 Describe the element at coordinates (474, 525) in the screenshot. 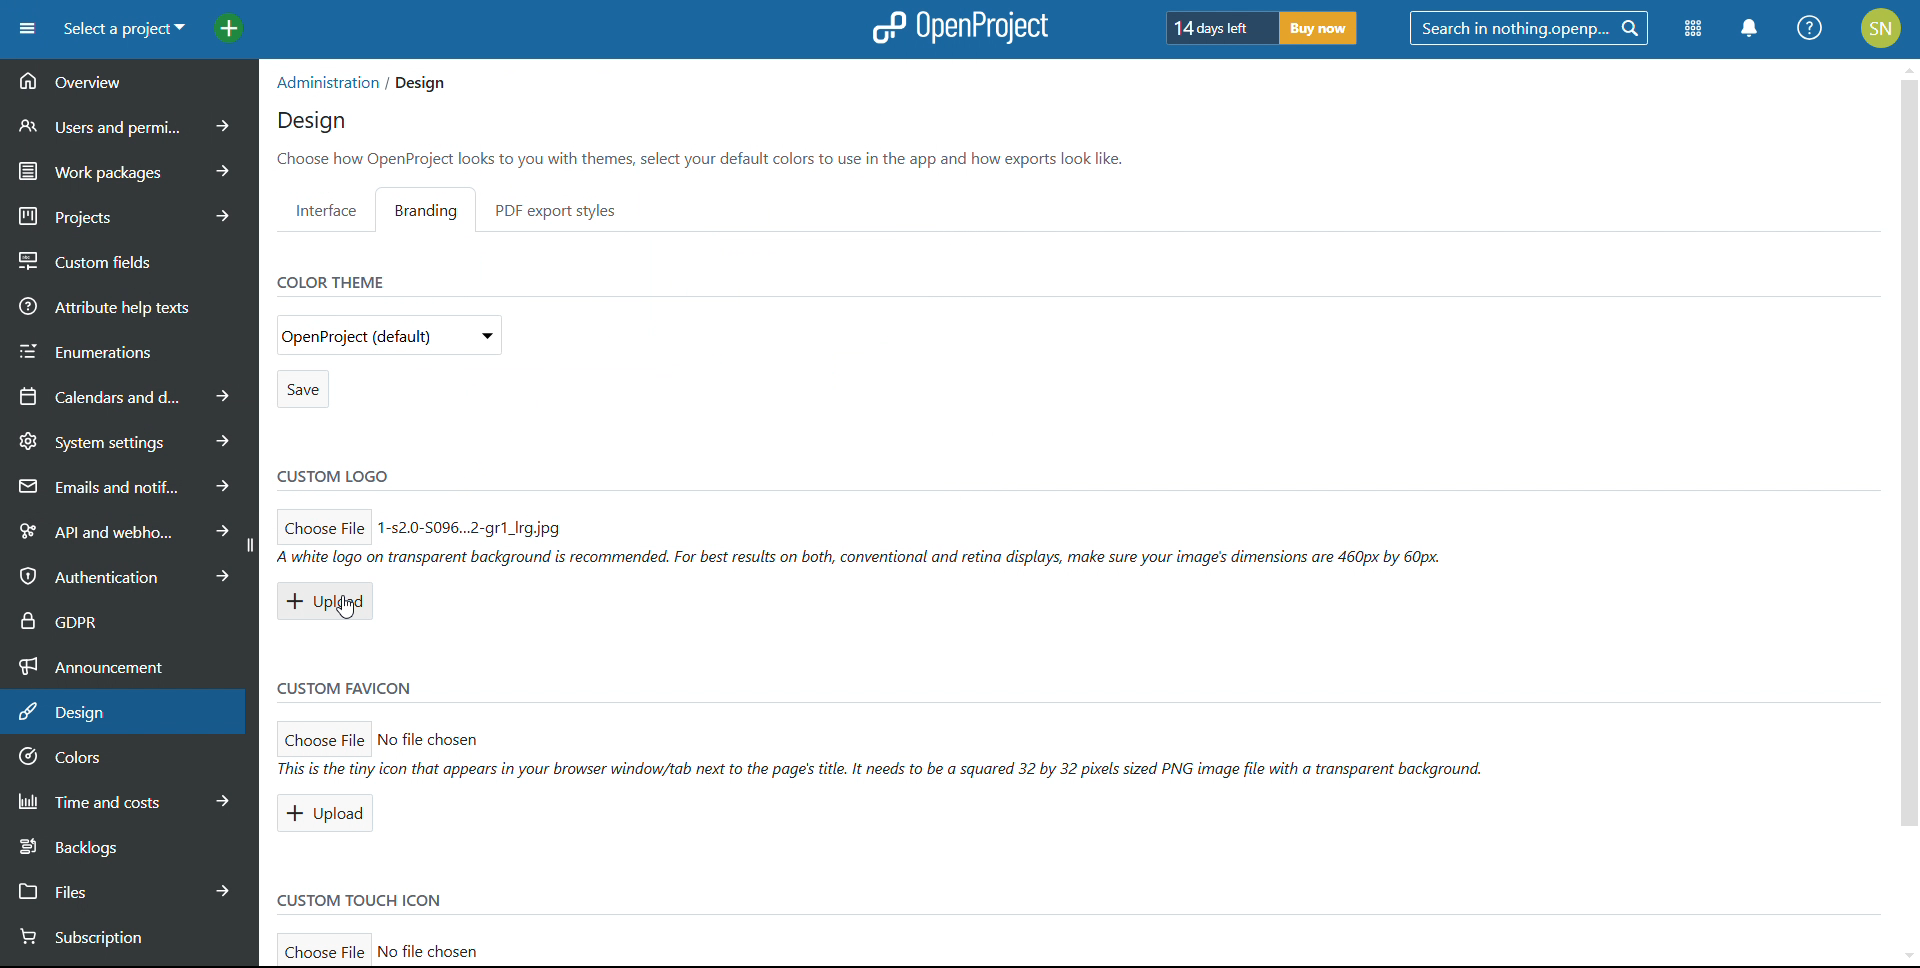

I see `file chosen` at that location.